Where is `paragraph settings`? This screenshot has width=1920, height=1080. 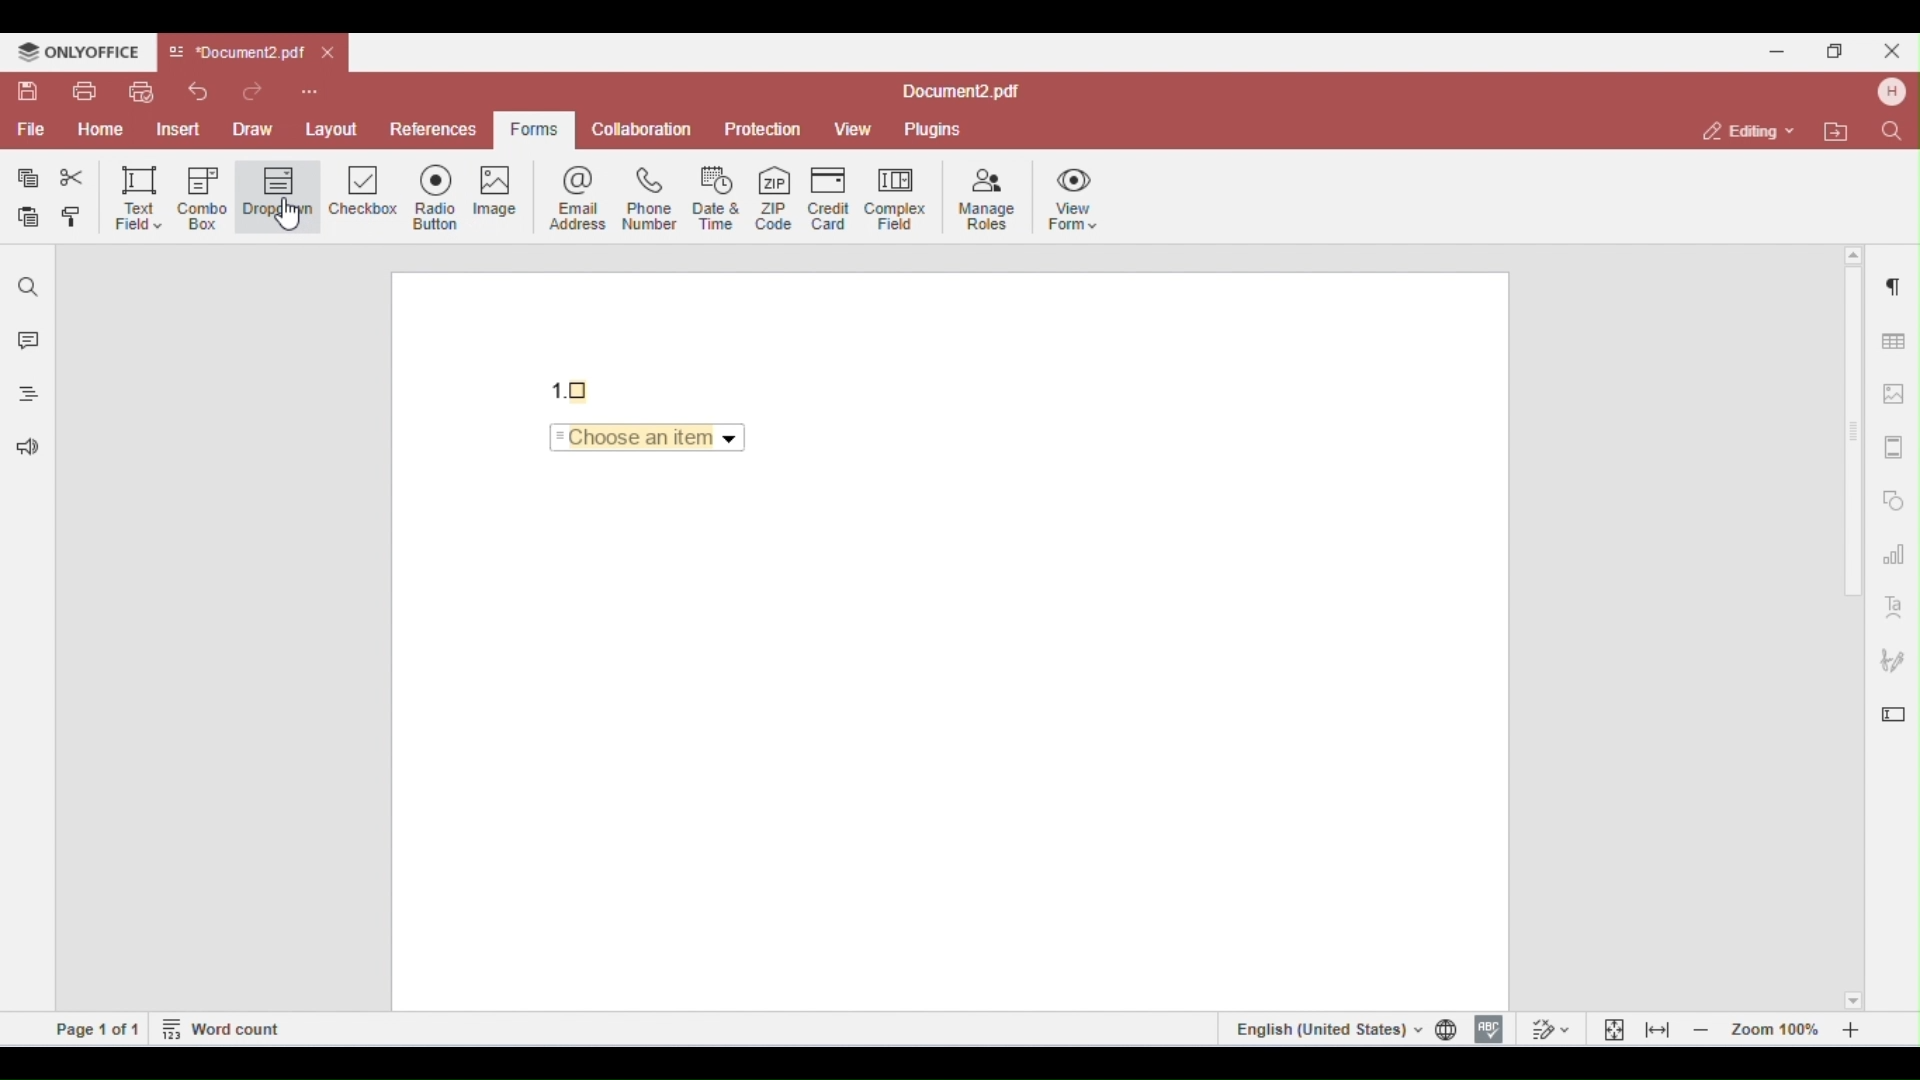 paragraph settings is located at coordinates (1889, 282).